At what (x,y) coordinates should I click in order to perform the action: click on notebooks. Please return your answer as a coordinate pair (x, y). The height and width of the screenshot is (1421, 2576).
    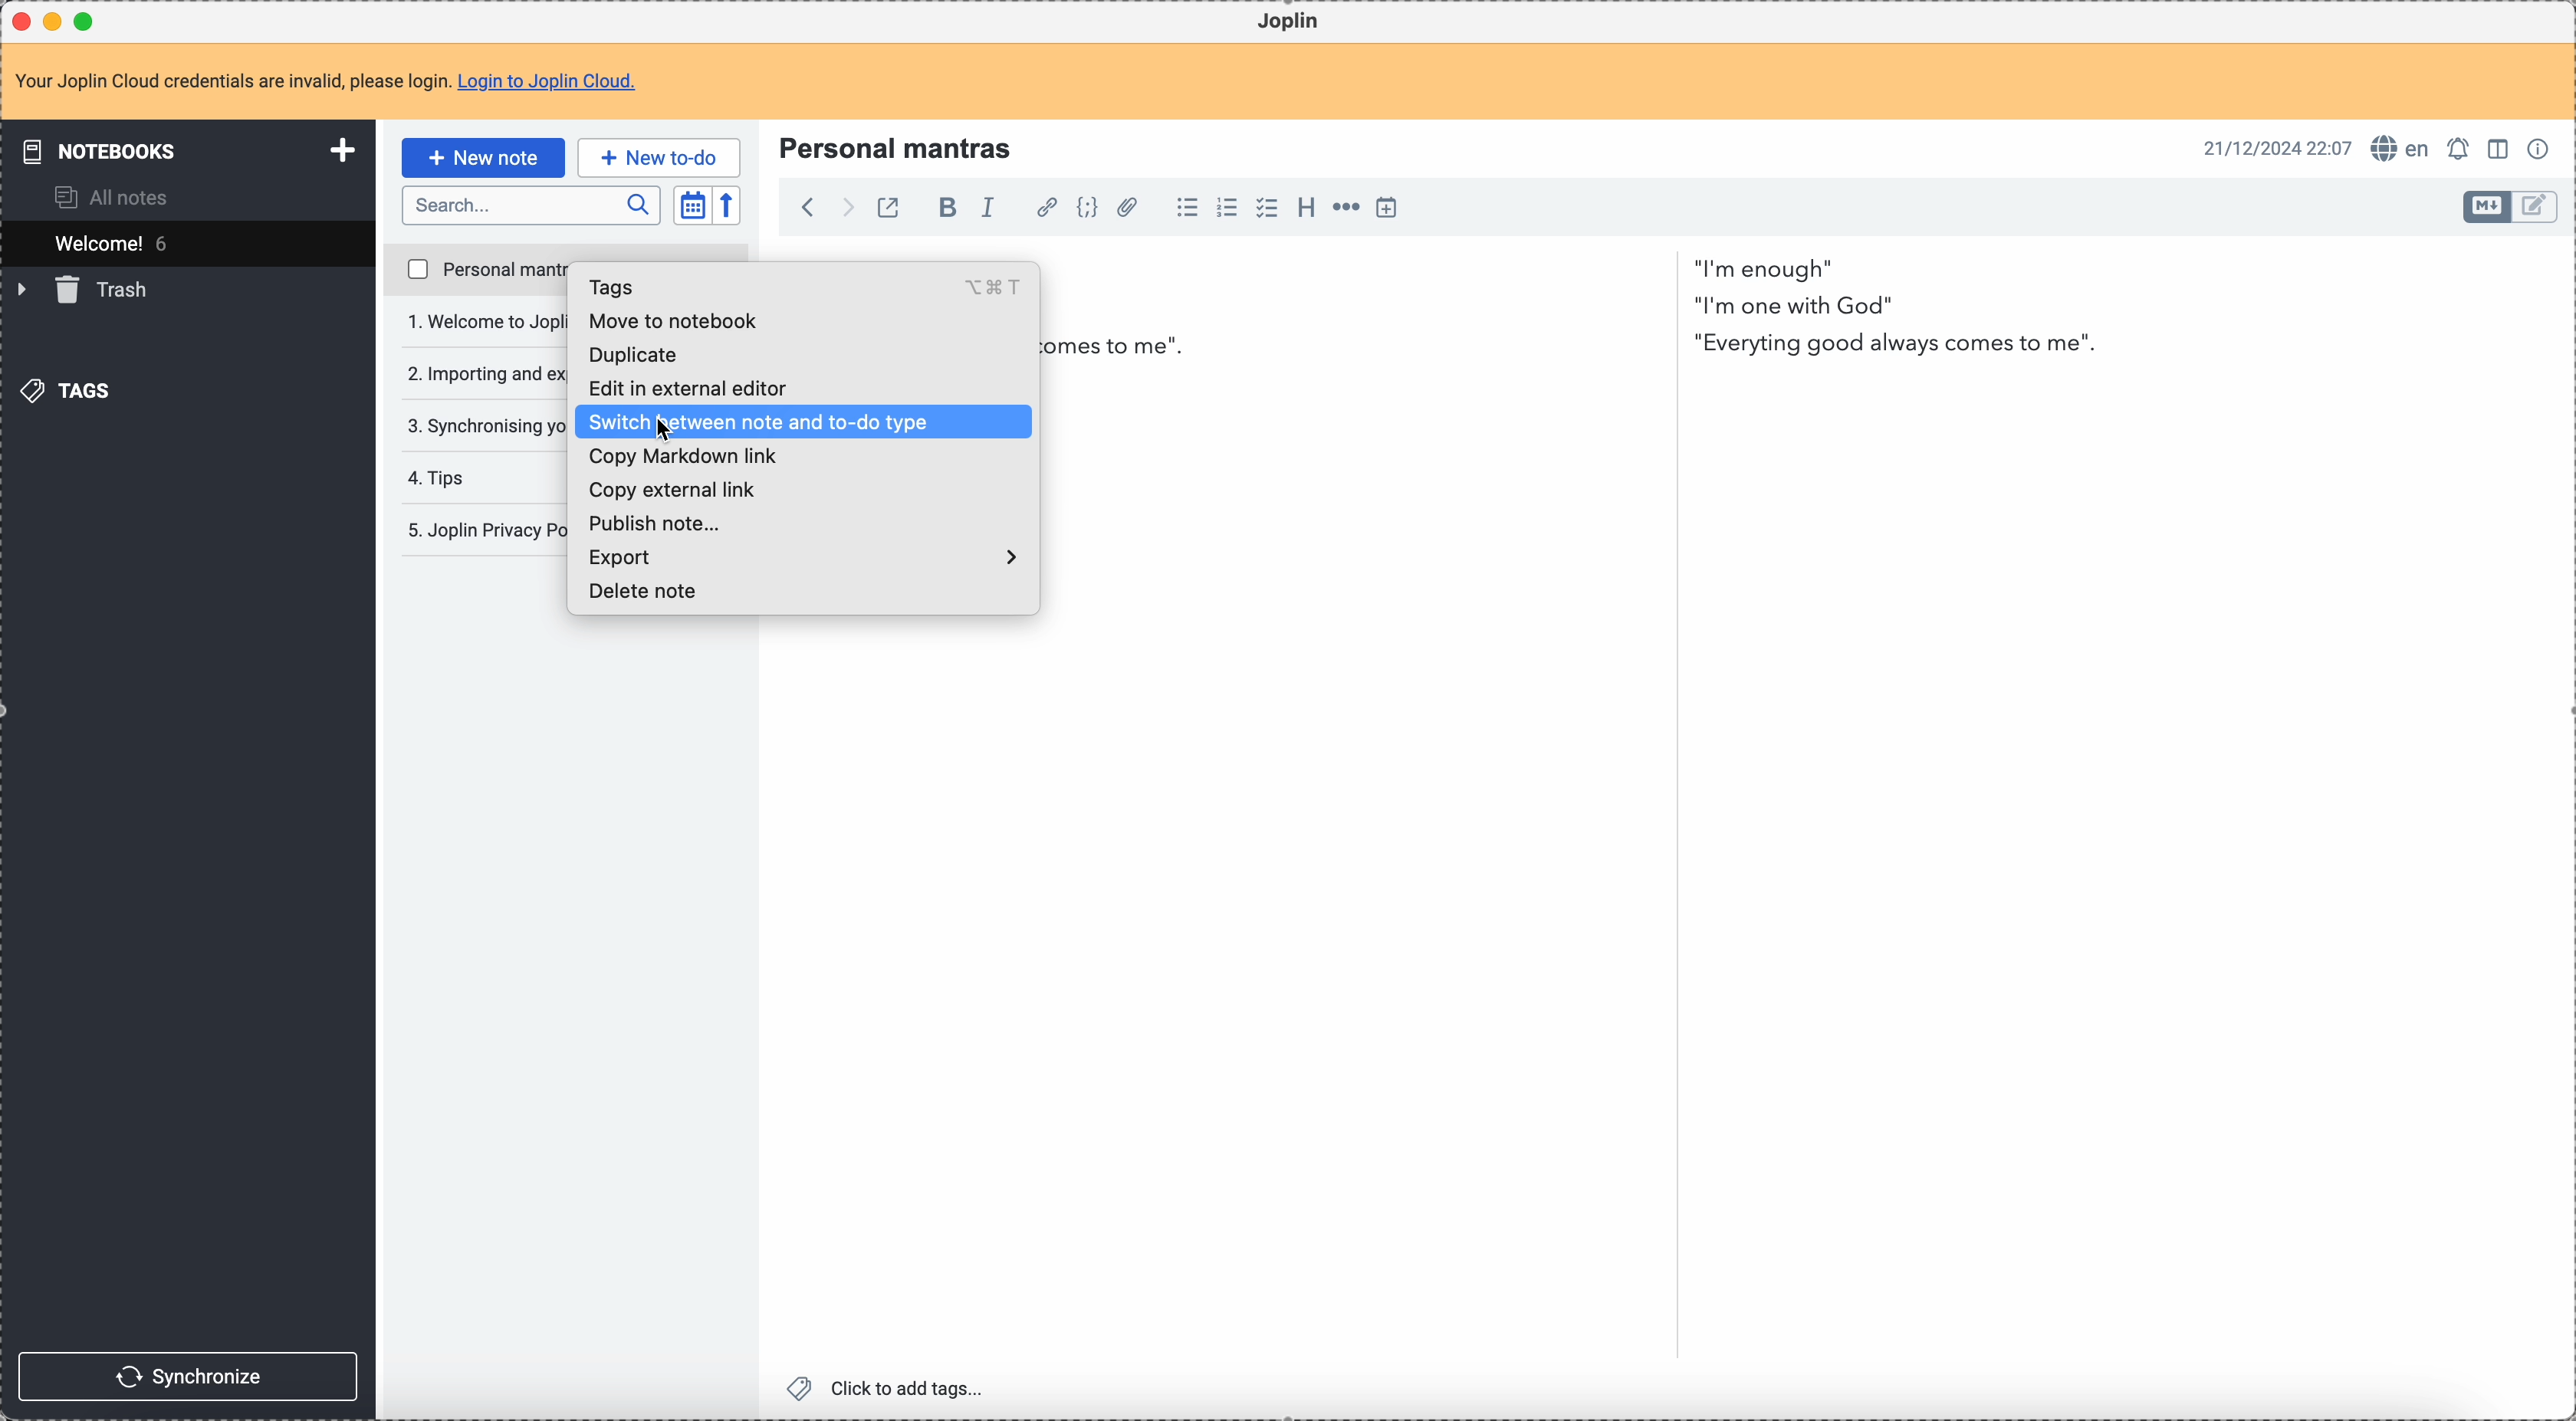
    Looking at the image, I should click on (187, 148).